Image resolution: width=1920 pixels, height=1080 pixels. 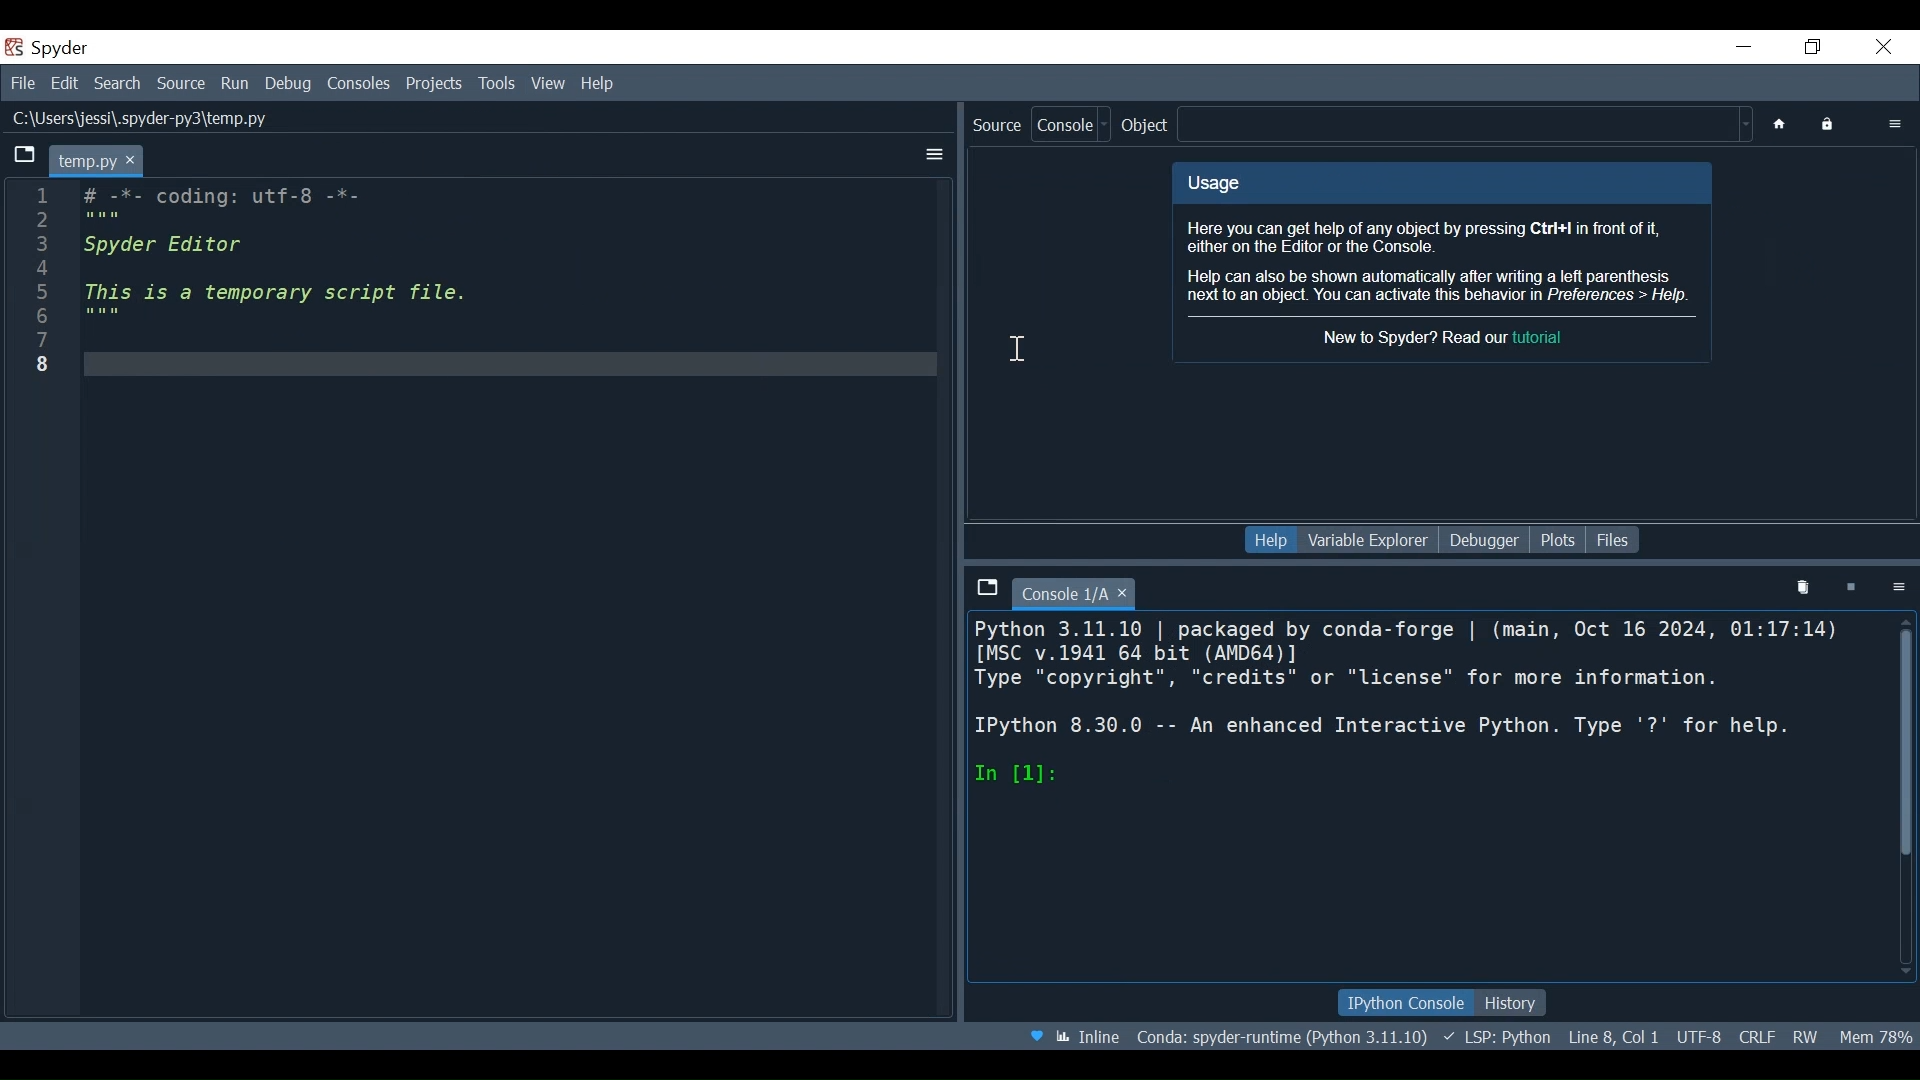 I want to click on More options, so click(x=935, y=156).